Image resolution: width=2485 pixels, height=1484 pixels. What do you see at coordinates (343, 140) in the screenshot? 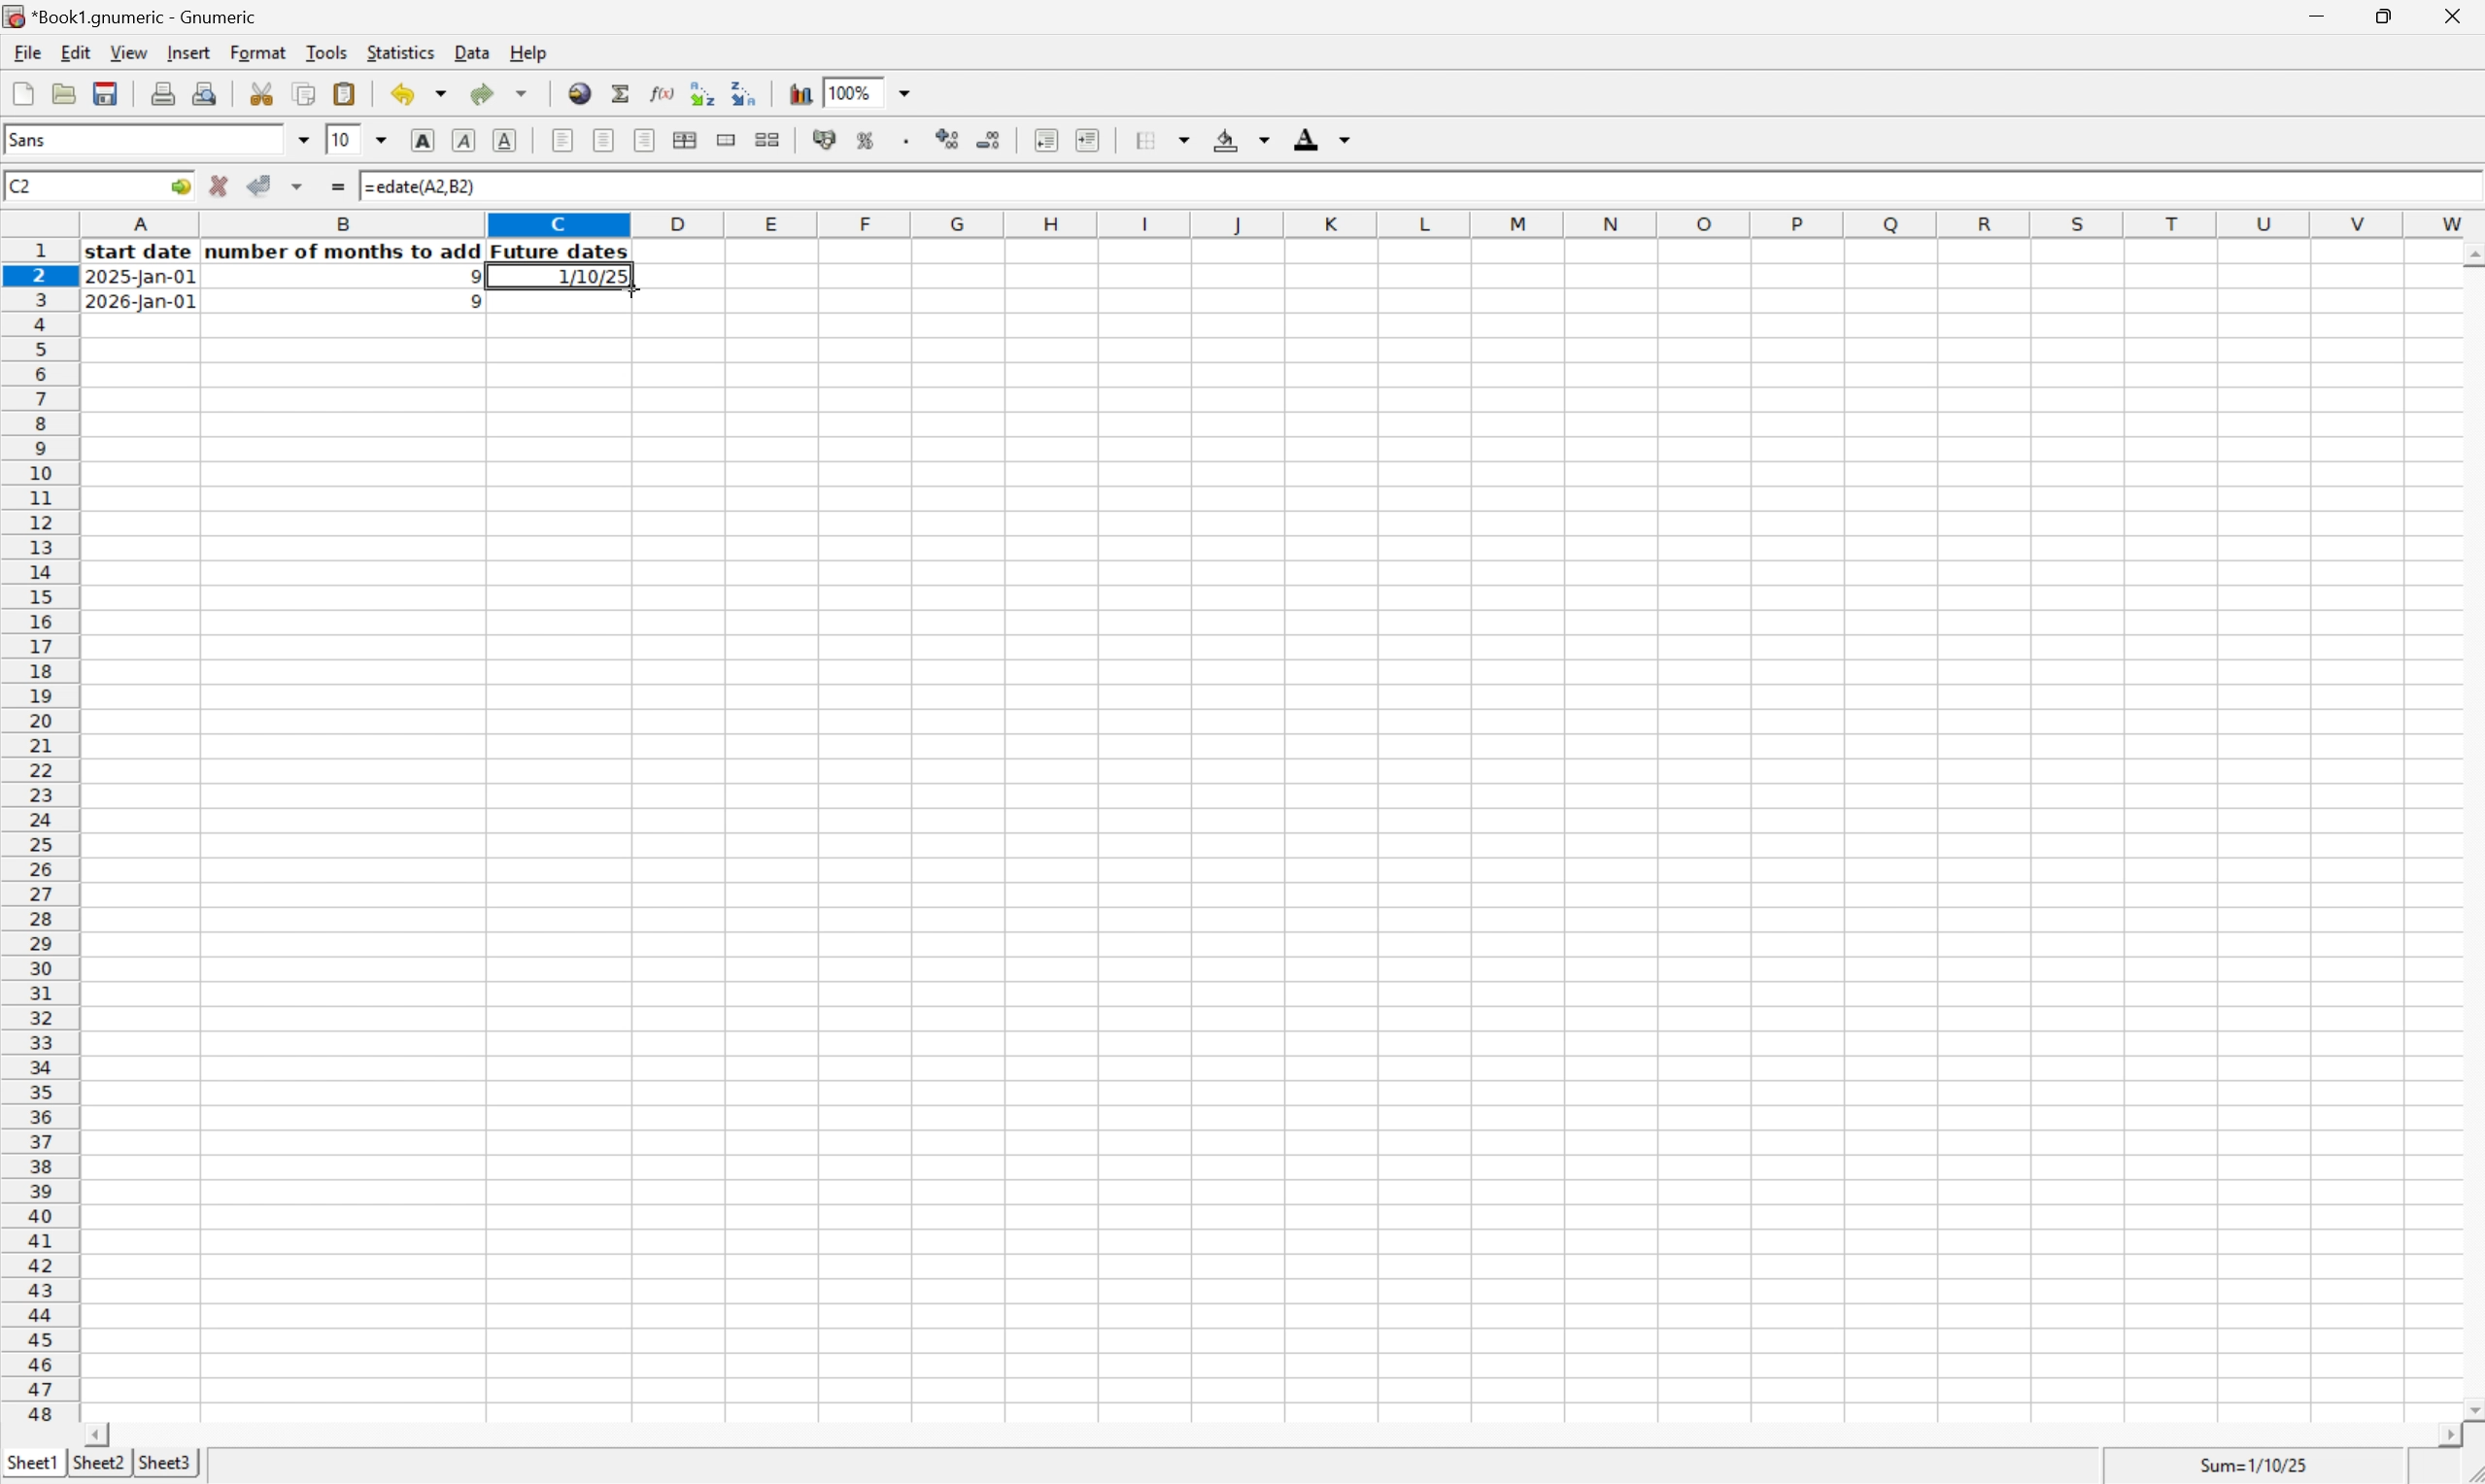
I see `10` at bounding box center [343, 140].